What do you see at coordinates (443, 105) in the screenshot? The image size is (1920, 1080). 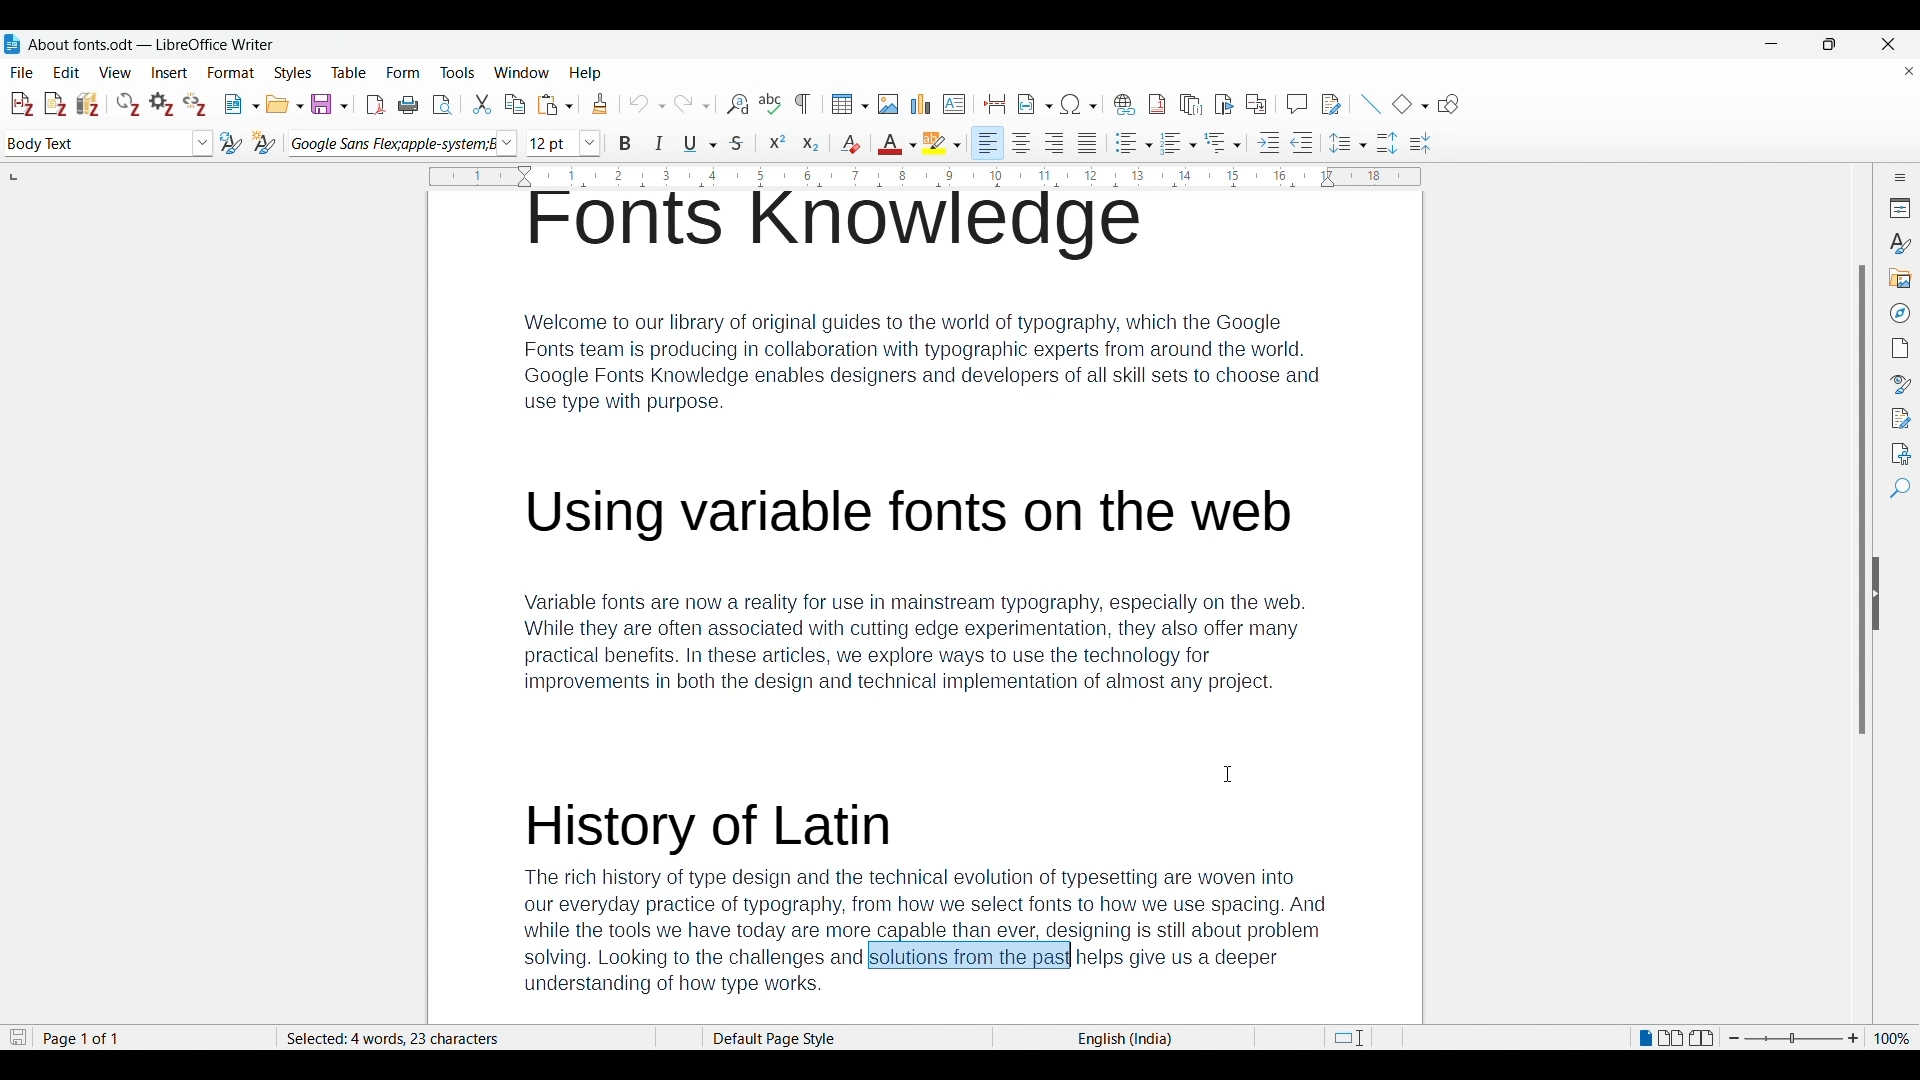 I see `Toggle print preview` at bounding box center [443, 105].